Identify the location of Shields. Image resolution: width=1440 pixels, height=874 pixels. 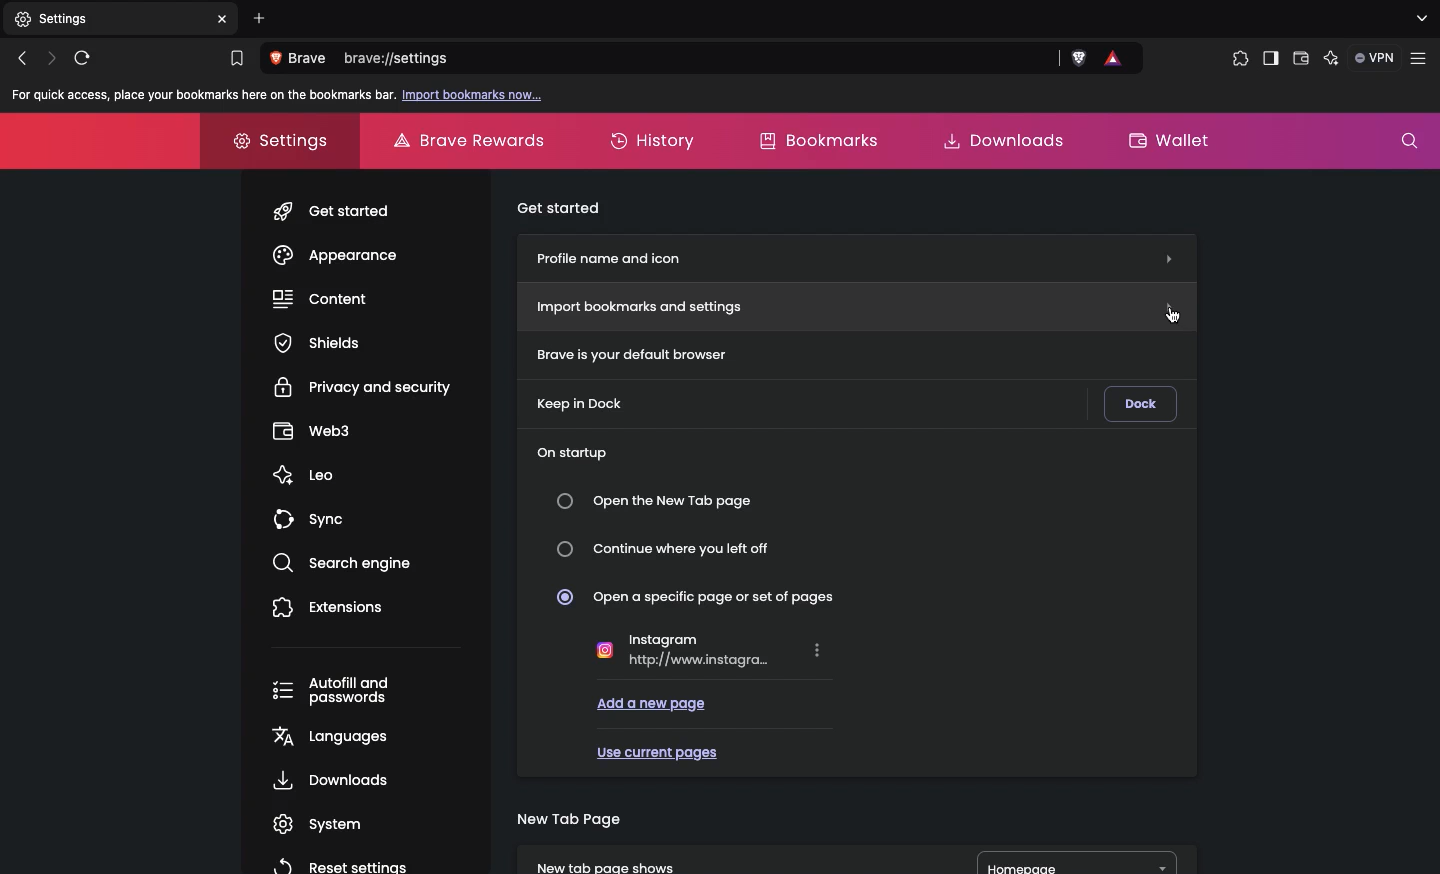
(317, 342).